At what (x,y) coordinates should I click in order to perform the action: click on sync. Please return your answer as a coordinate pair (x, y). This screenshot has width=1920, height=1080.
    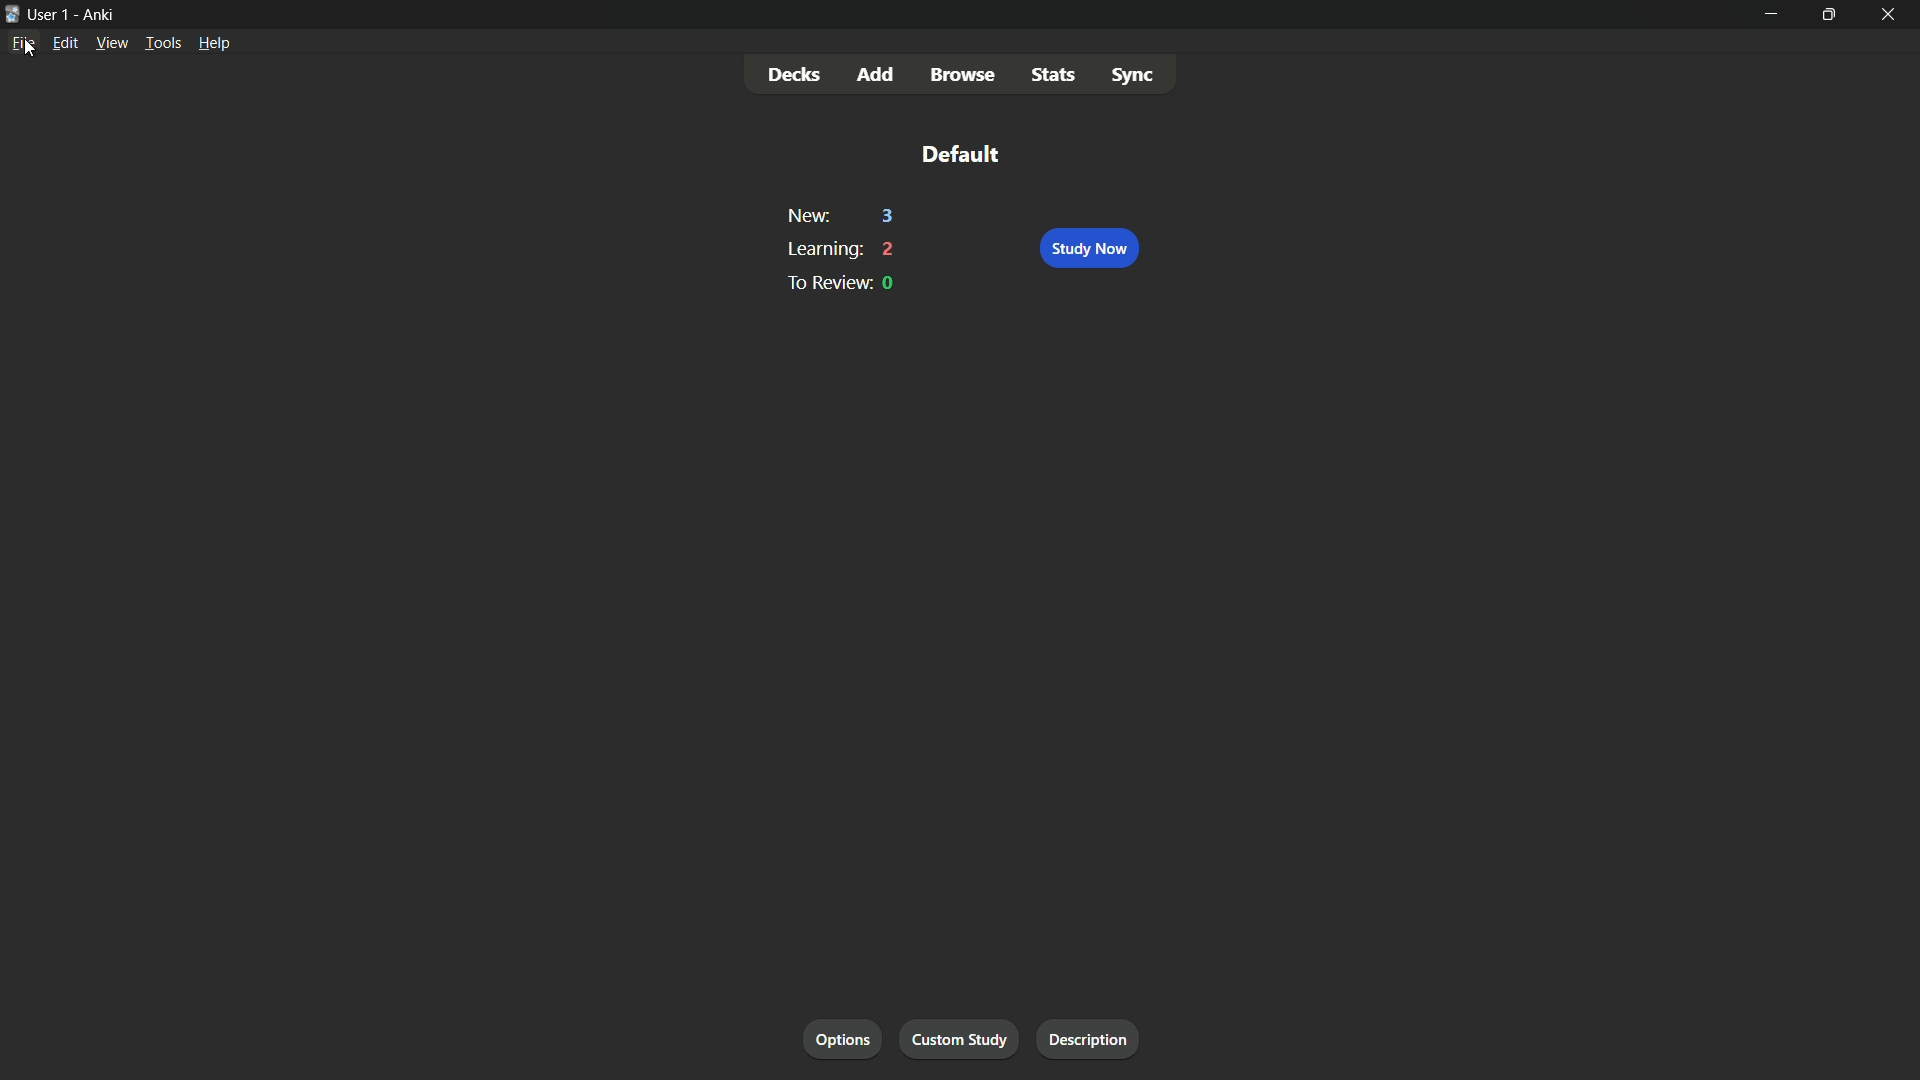
    Looking at the image, I should click on (1132, 73).